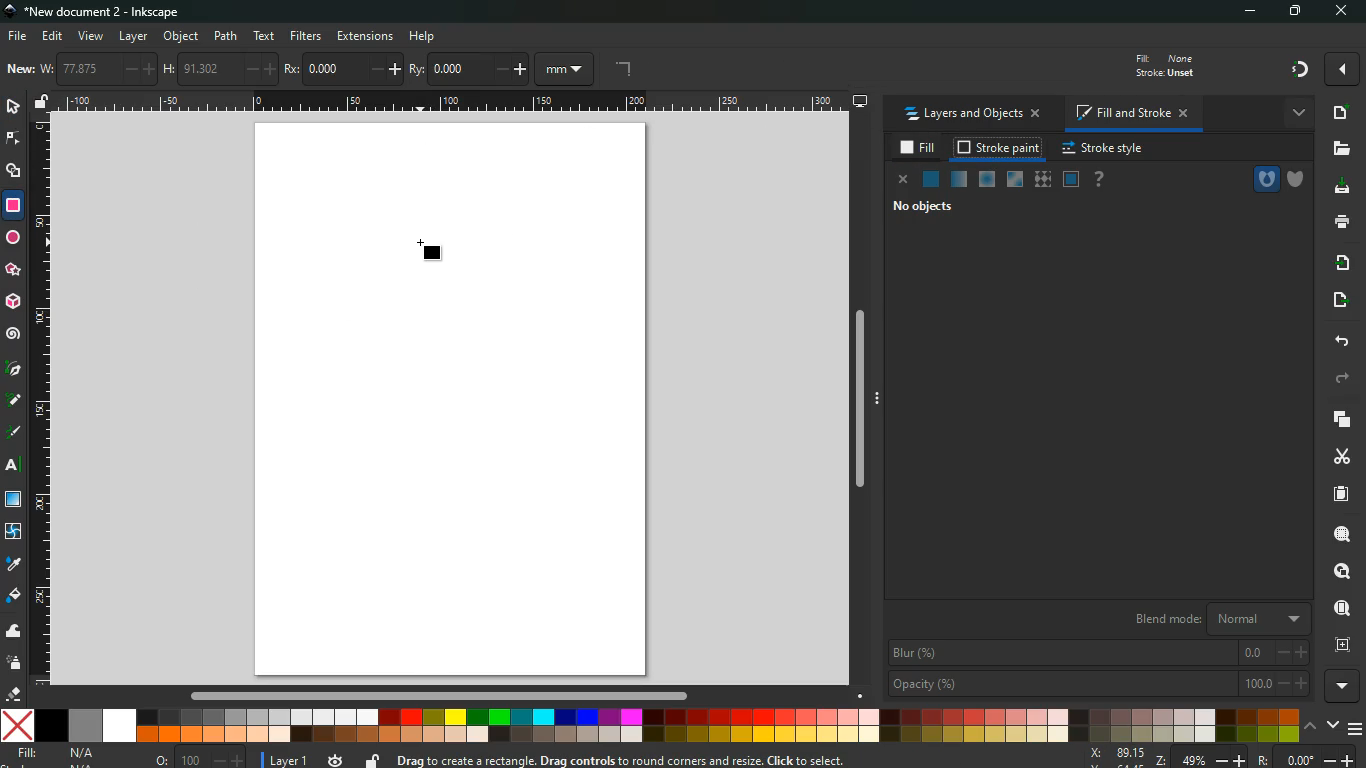 The height and width of the screenshot is (768, 1366). Describe the element at coordinates (18, 35) in the screenshot. I see `file` at that location.